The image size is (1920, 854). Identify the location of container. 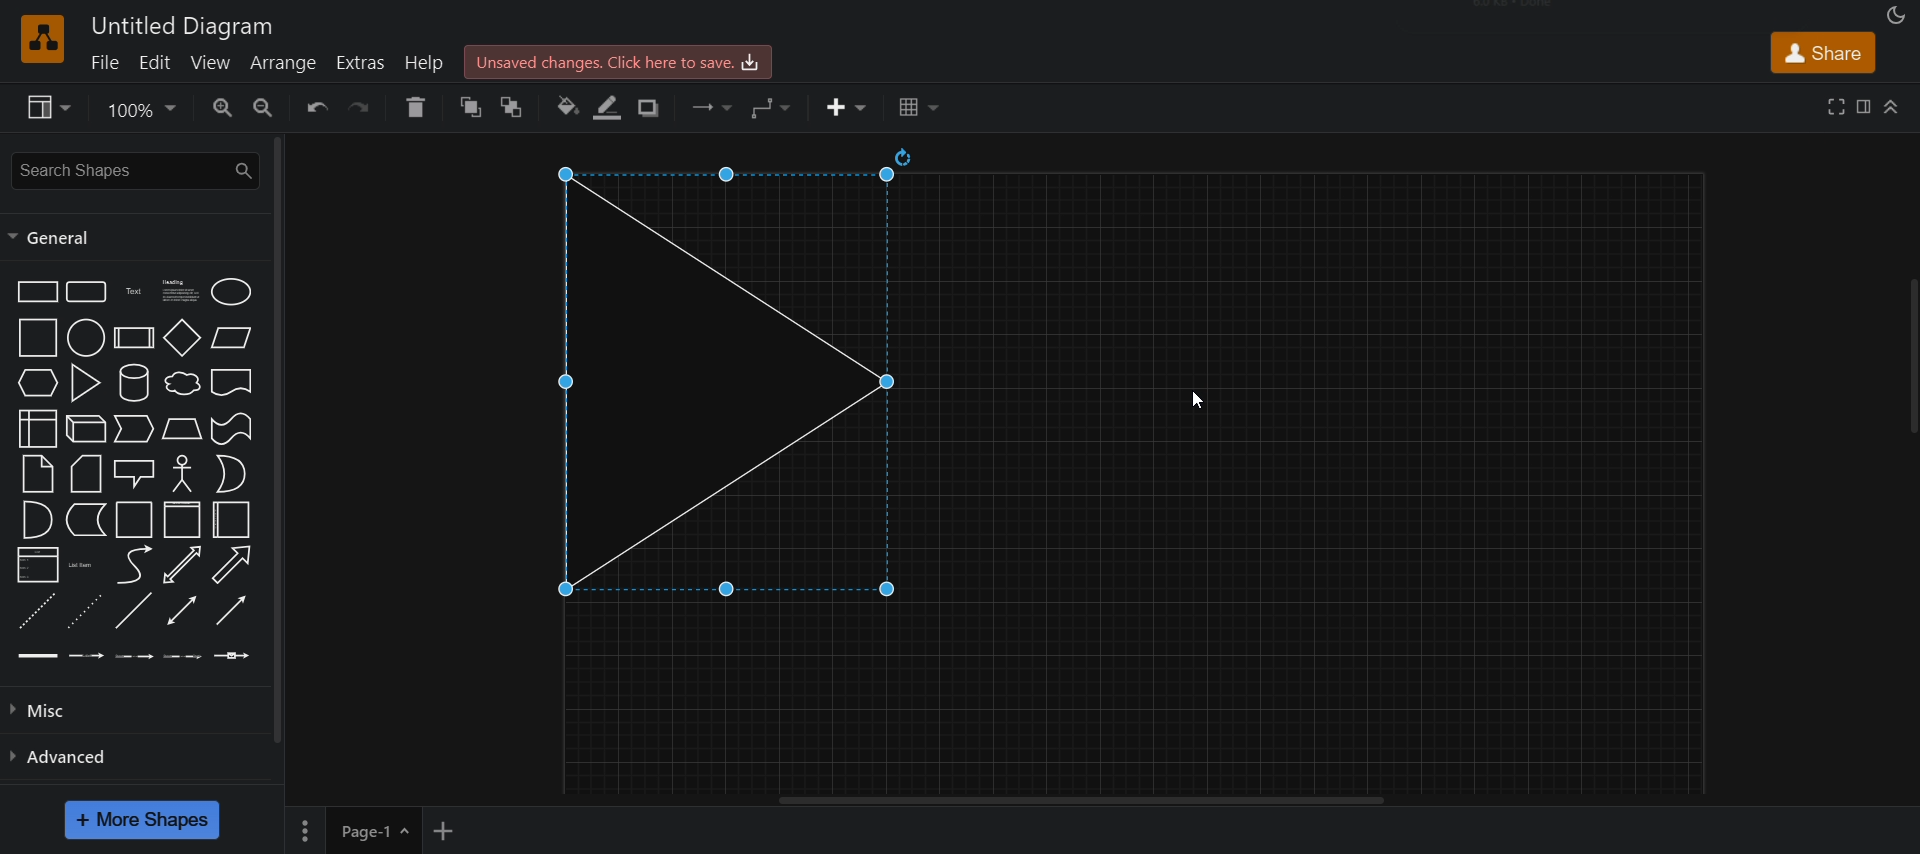
(180, 520).